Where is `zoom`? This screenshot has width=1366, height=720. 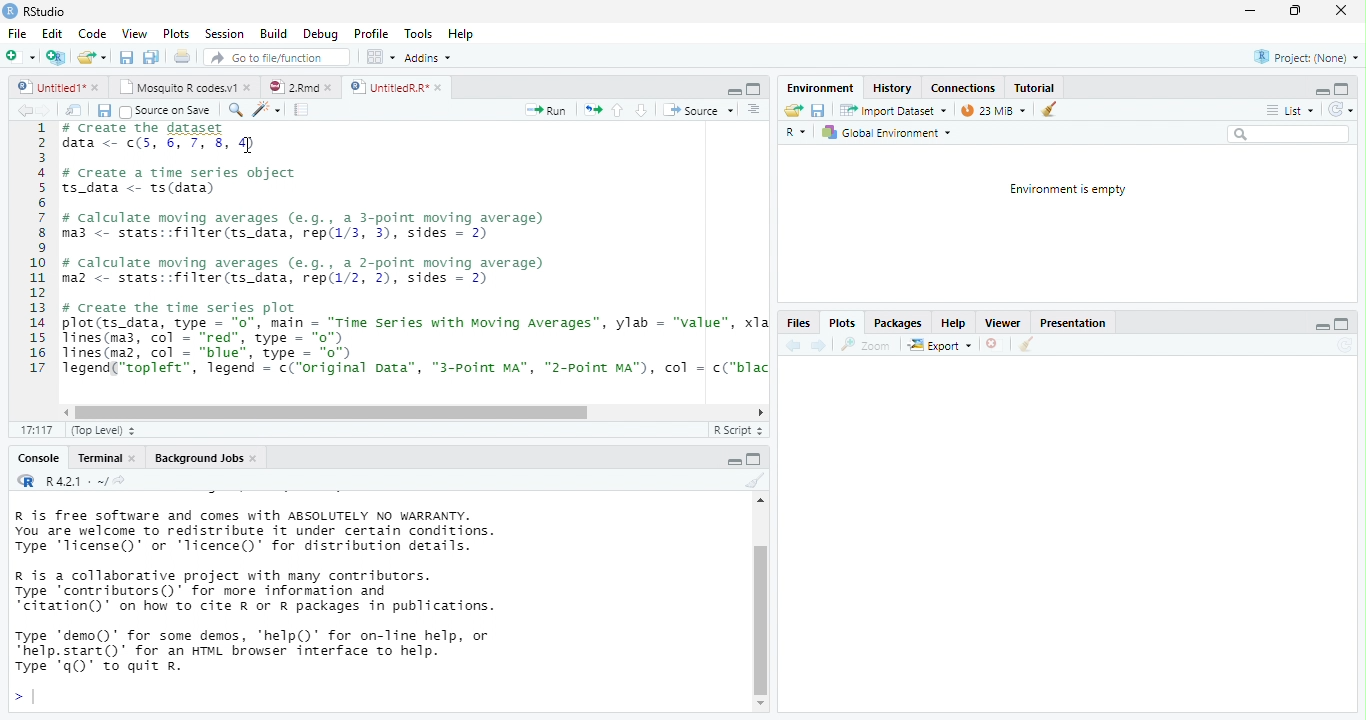 zoom is located at coordinates (869, 345).